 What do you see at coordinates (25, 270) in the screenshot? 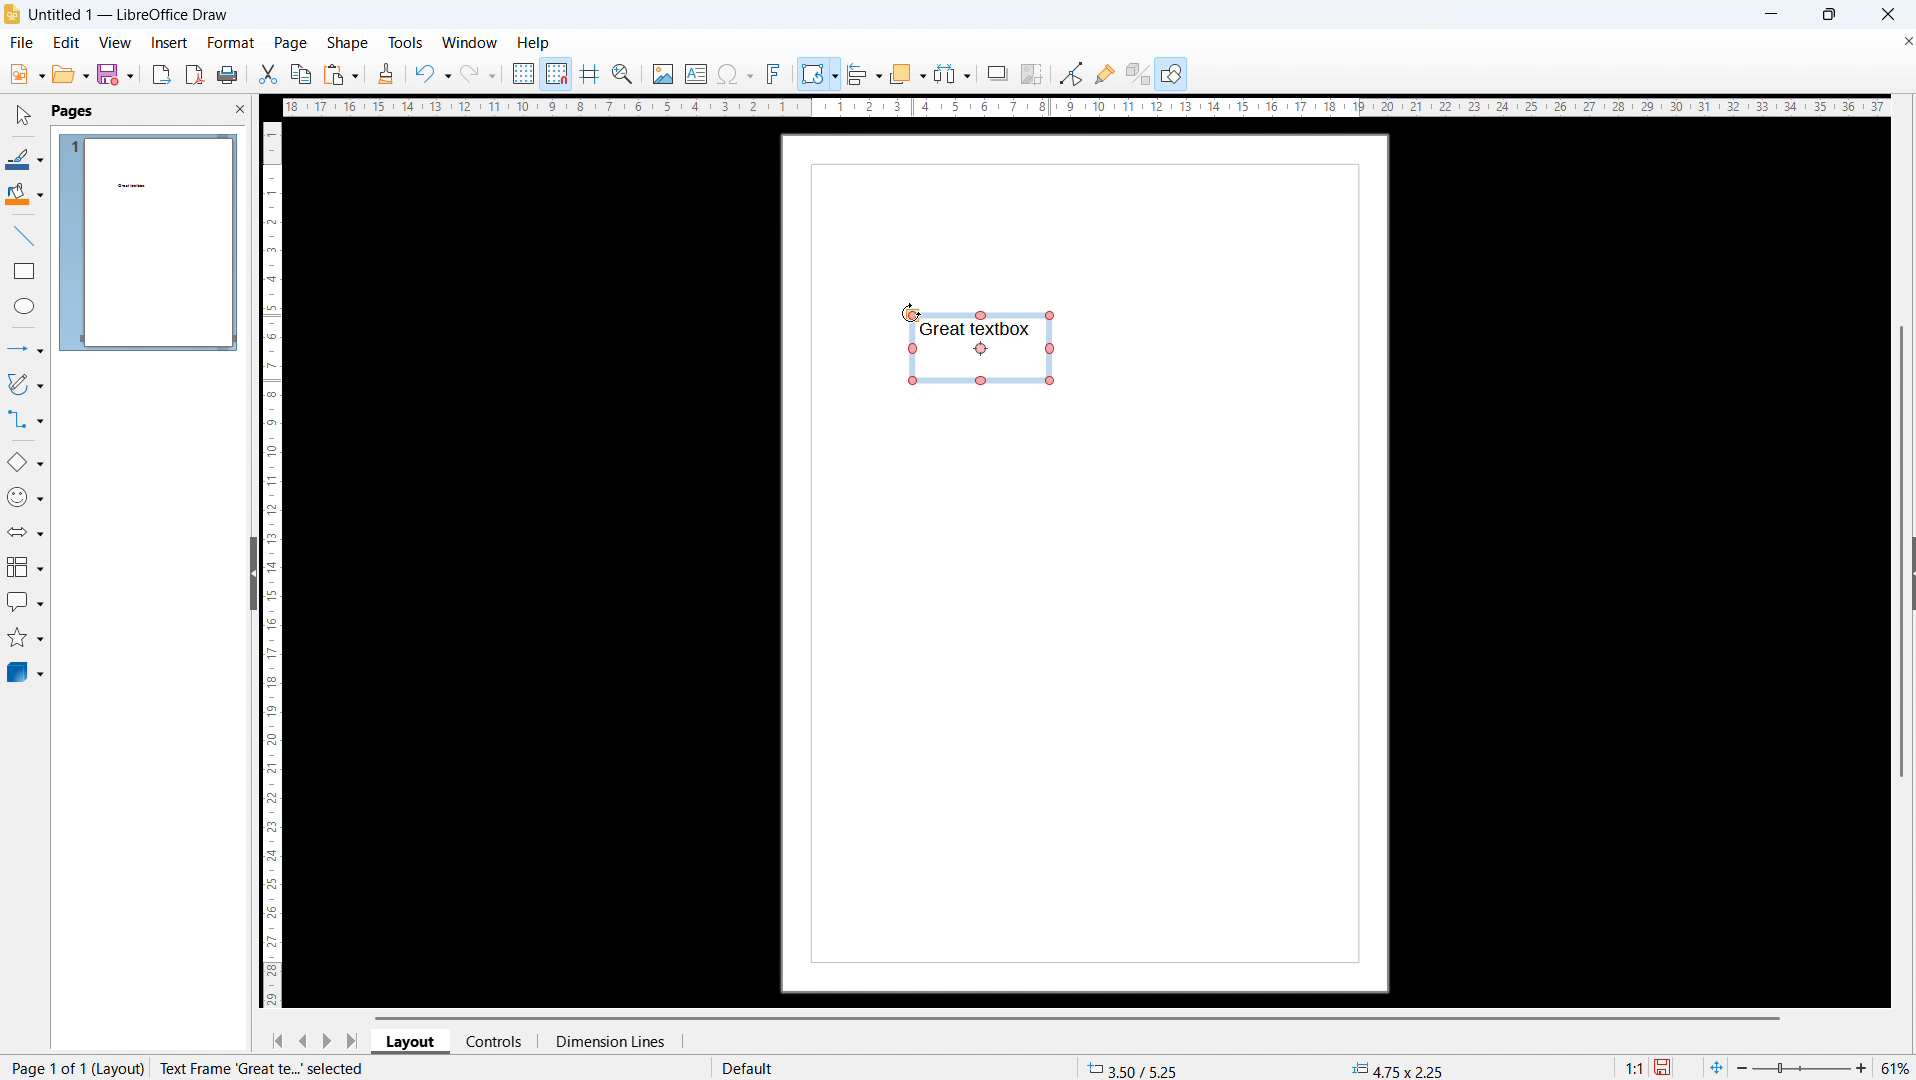
I see `rectangle` at bounding box center [25, 270].